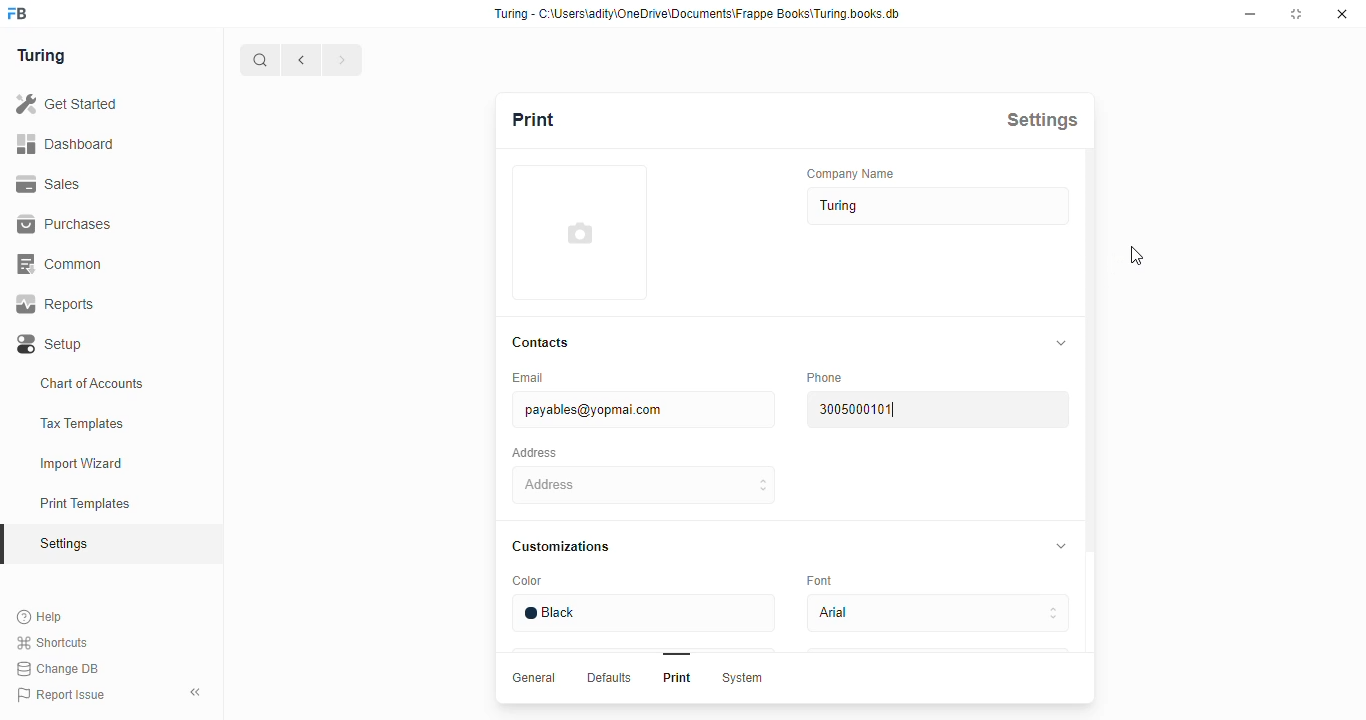  What do you see at coordinates (99, 223) in the screenshot?
I see `Purchases` at bounding box center [99, 223].